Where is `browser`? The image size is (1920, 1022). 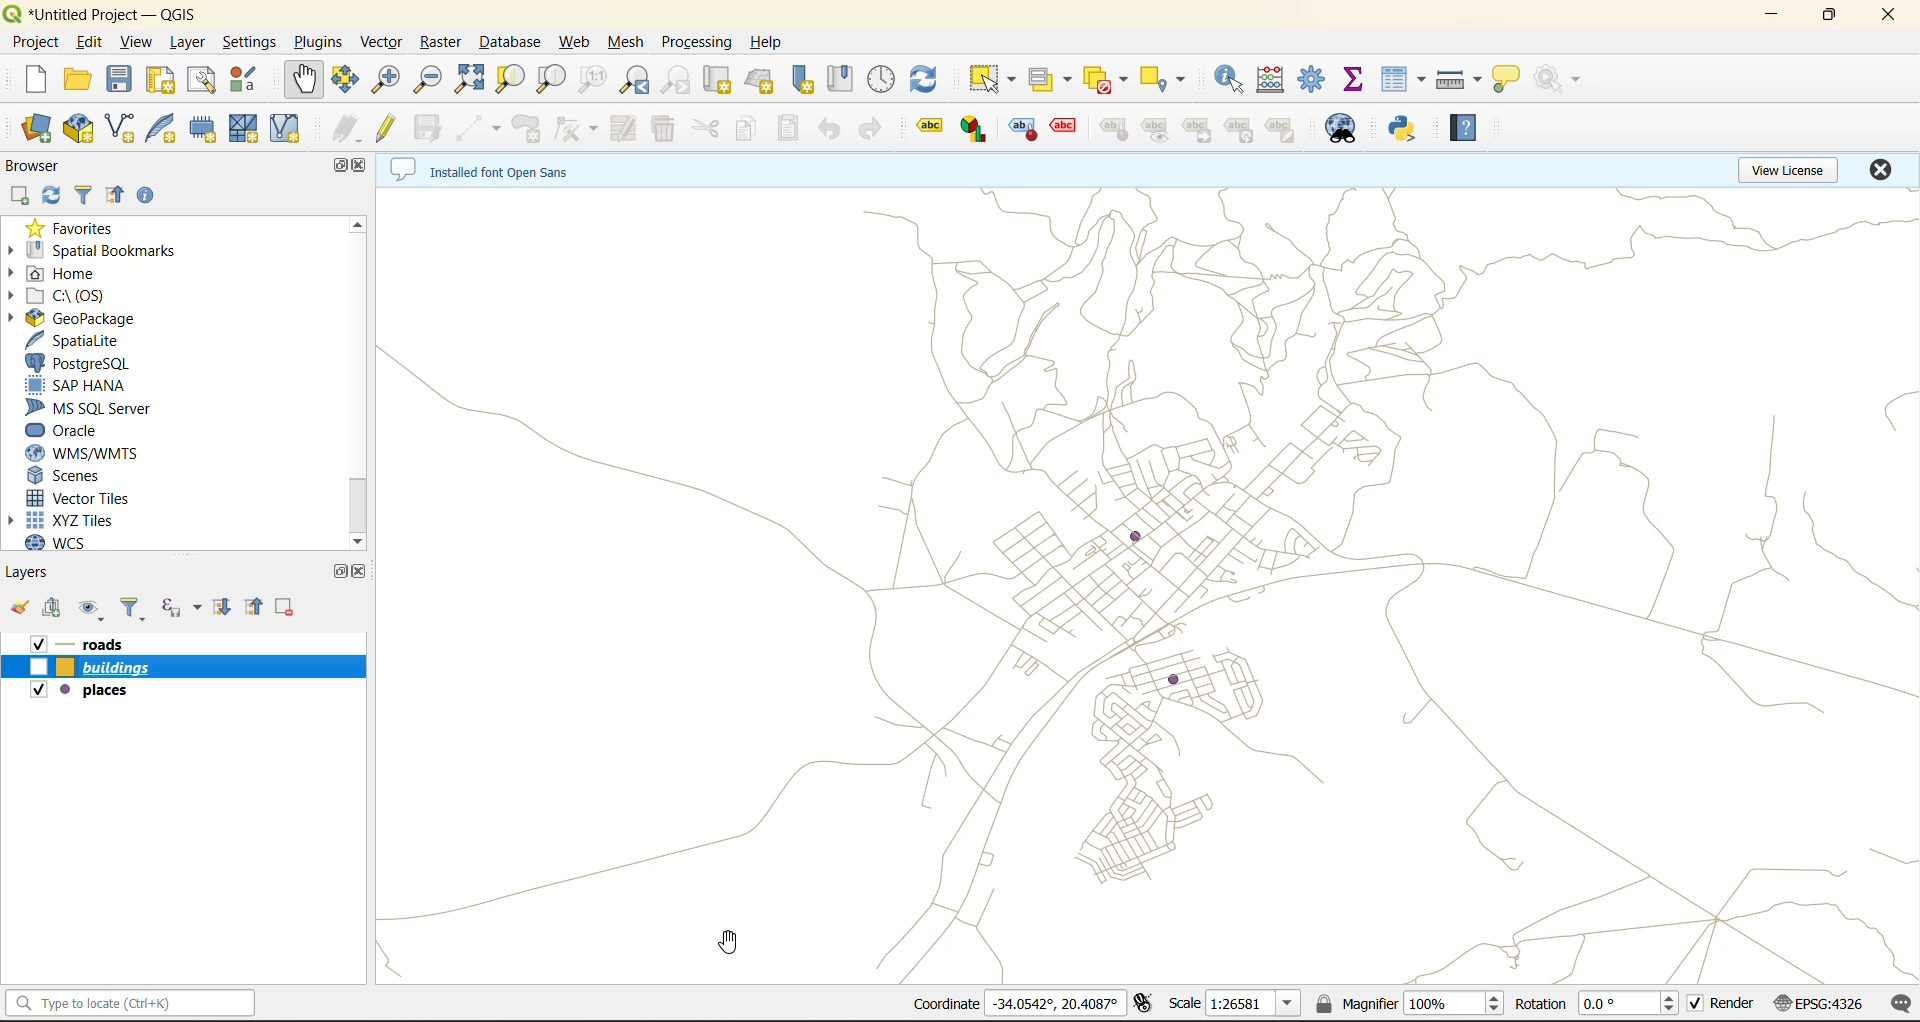 browser is located at coordinates (32, 164).